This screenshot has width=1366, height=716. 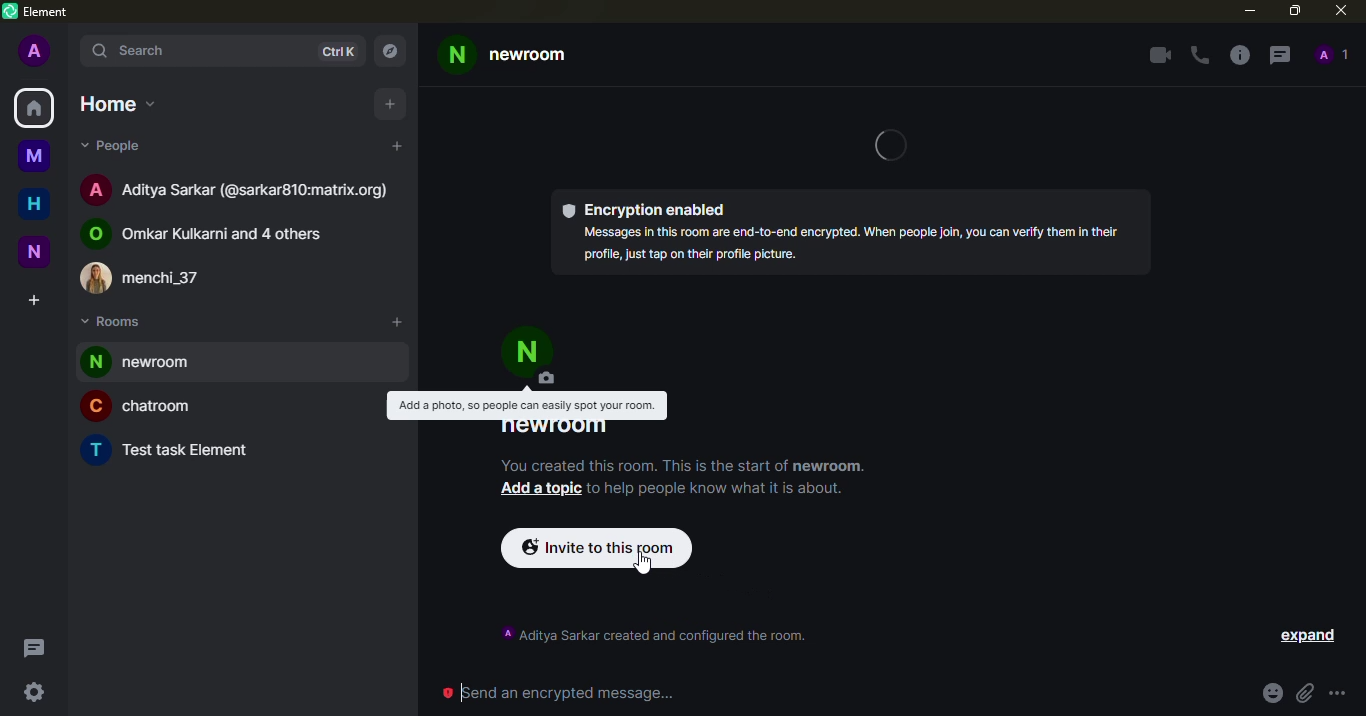 I want to click on add, so click(x=392, y=105).